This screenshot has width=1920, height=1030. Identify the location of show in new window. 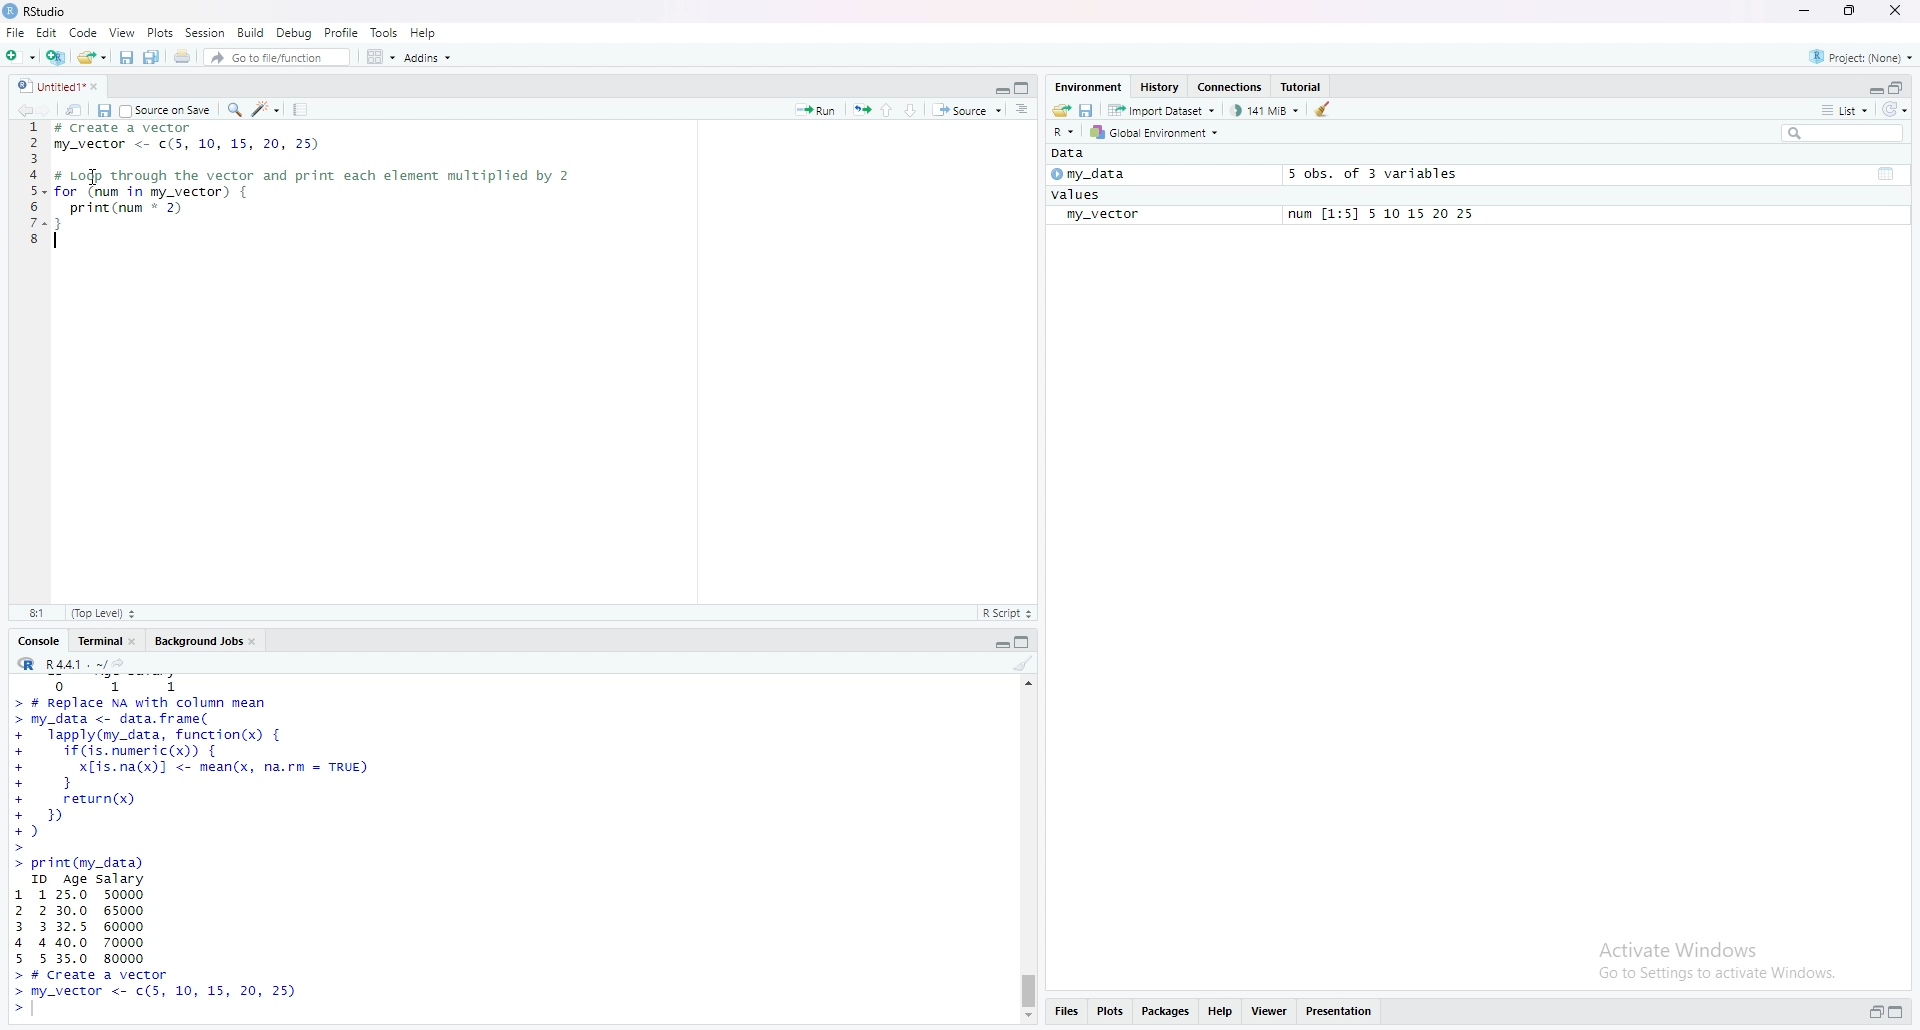
(75, 110).